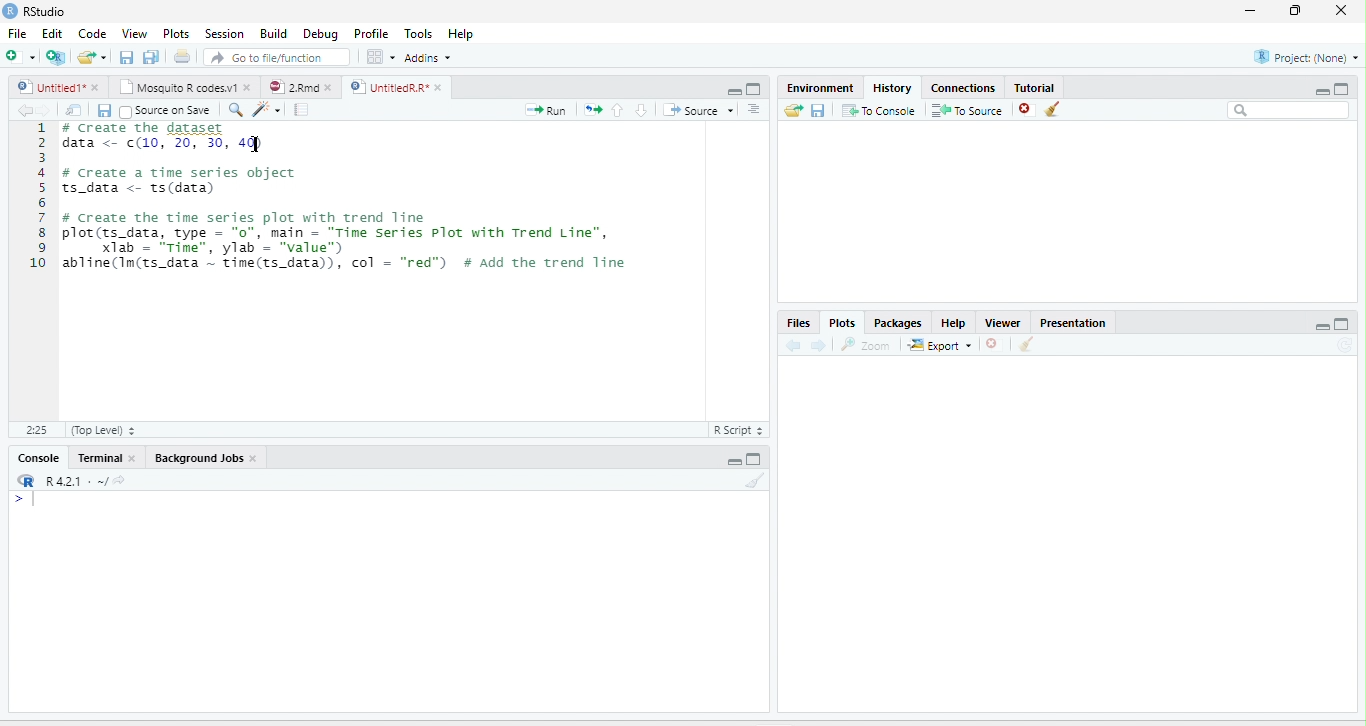 The image size is (1366, 726). I want to click on R Script, so click(739, 430).